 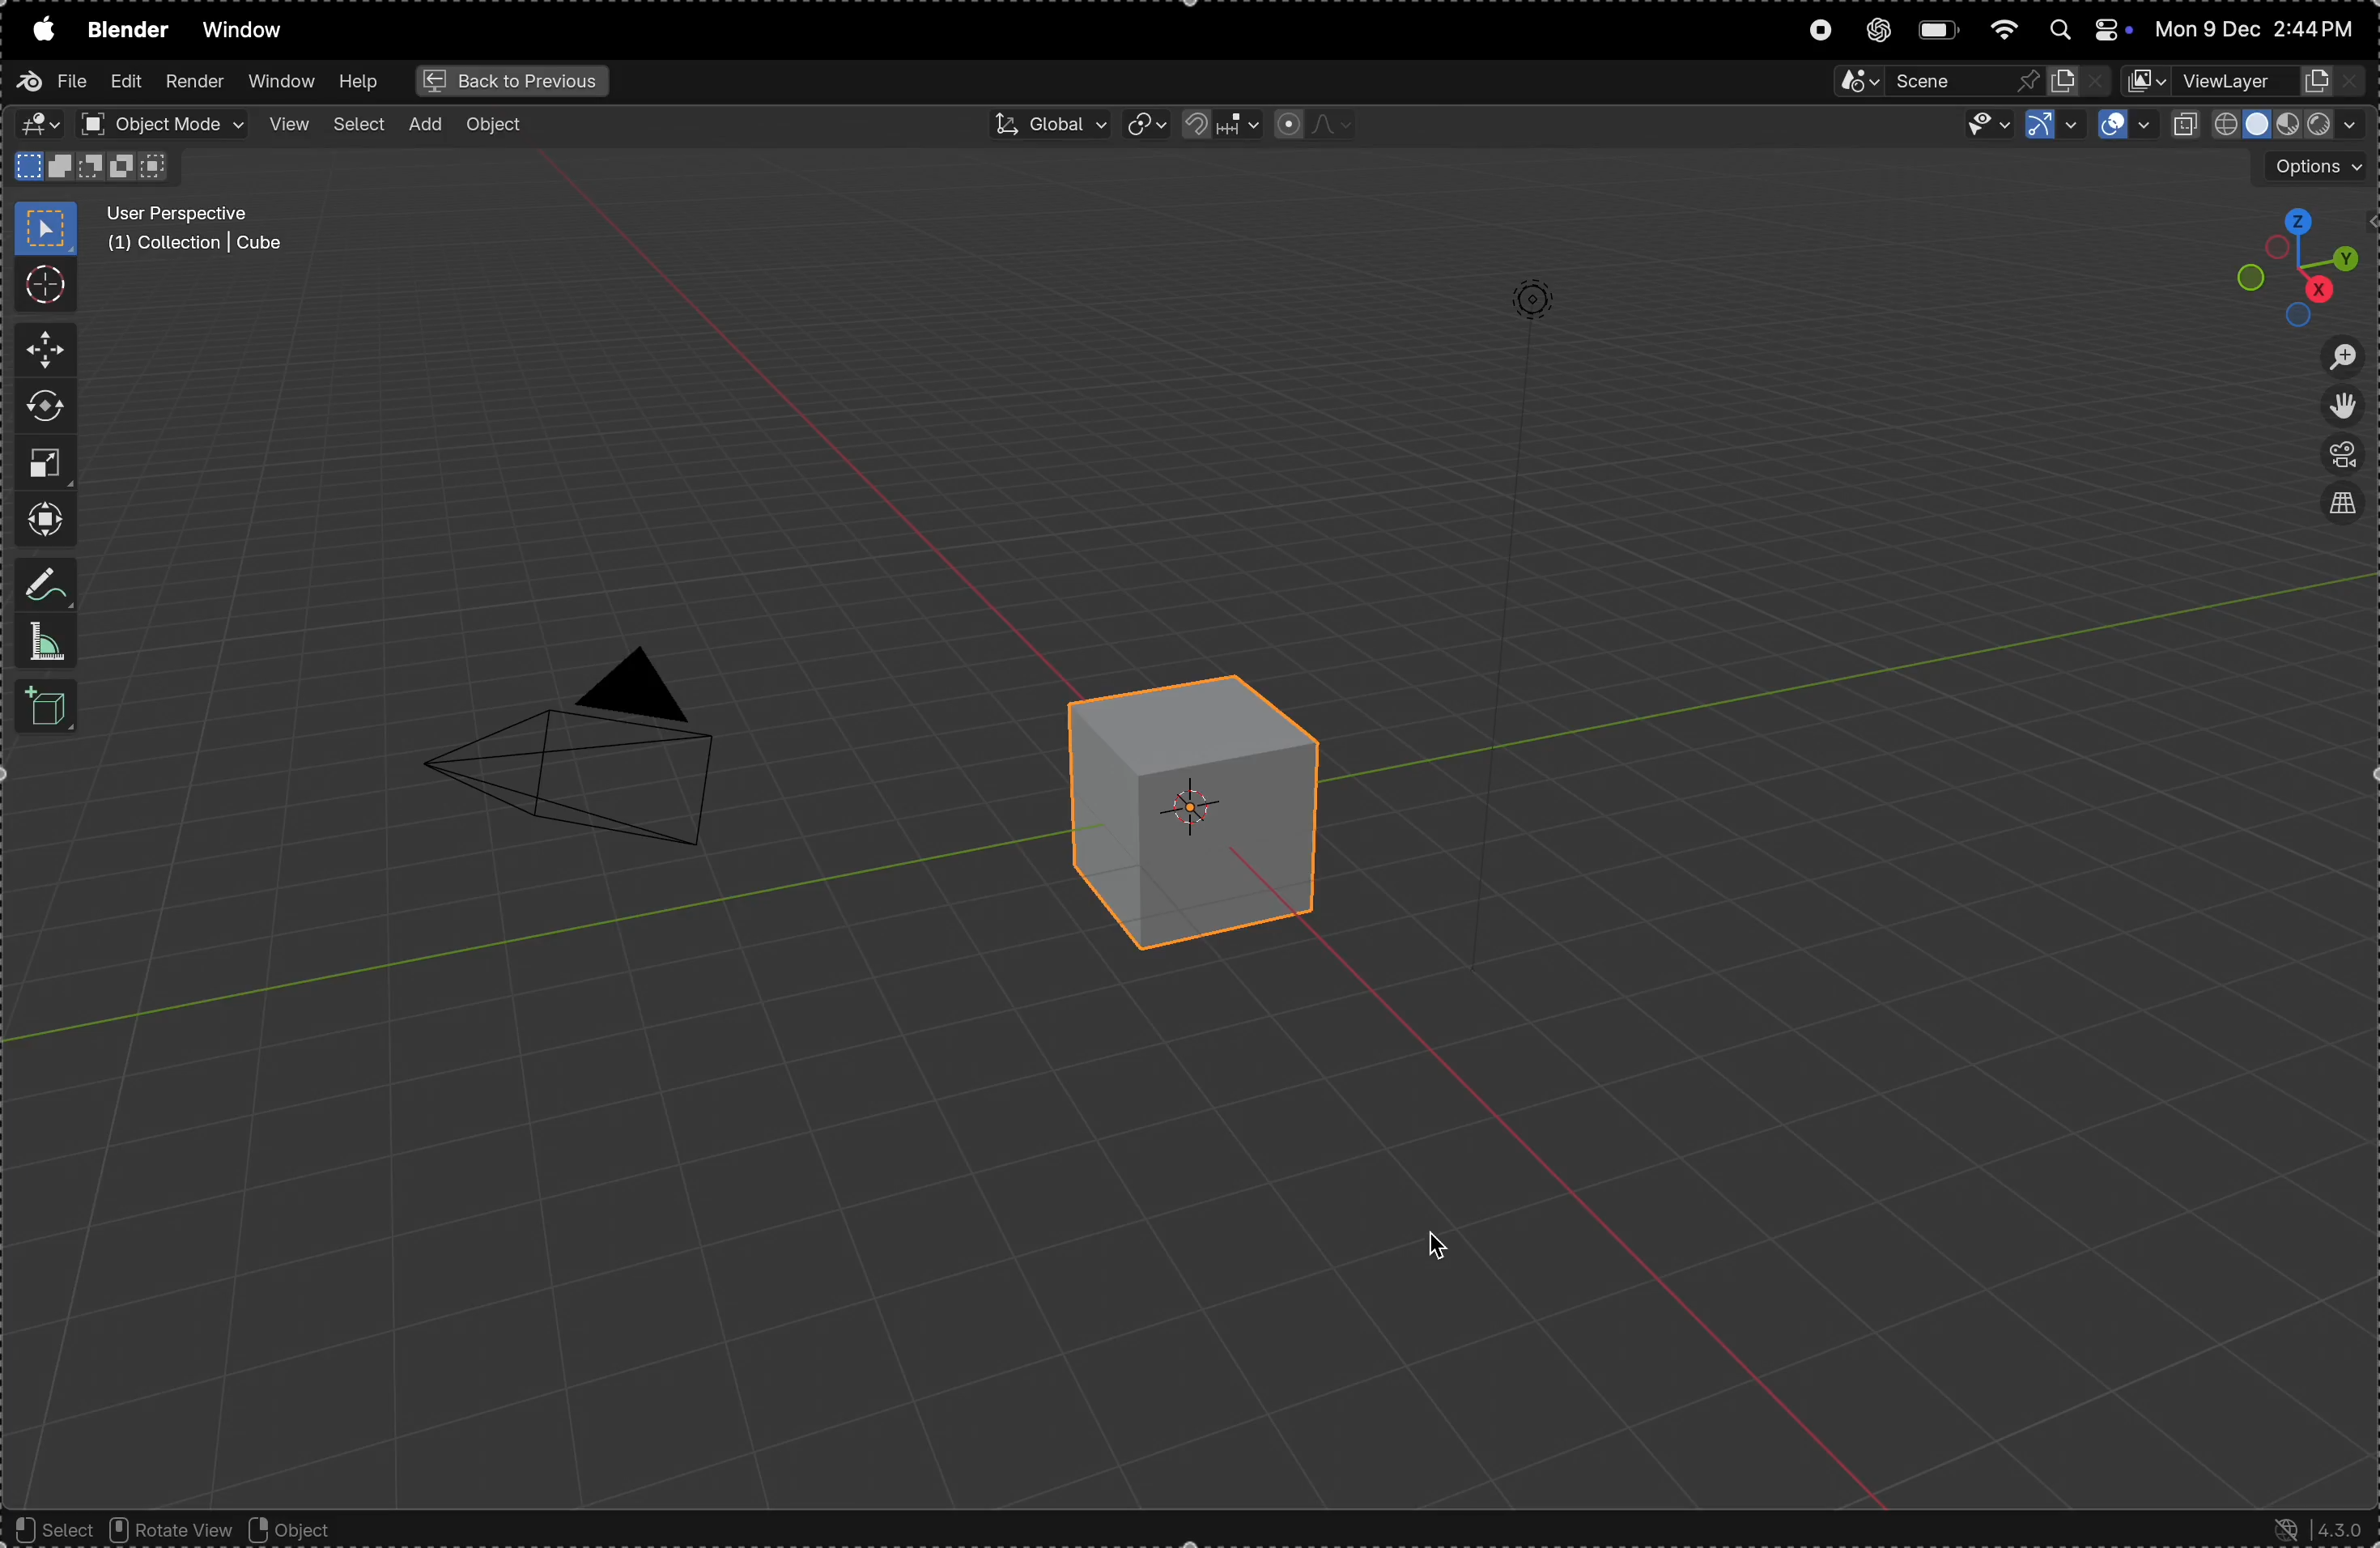 I want to click on back to previous, so click(x=509, y=82).